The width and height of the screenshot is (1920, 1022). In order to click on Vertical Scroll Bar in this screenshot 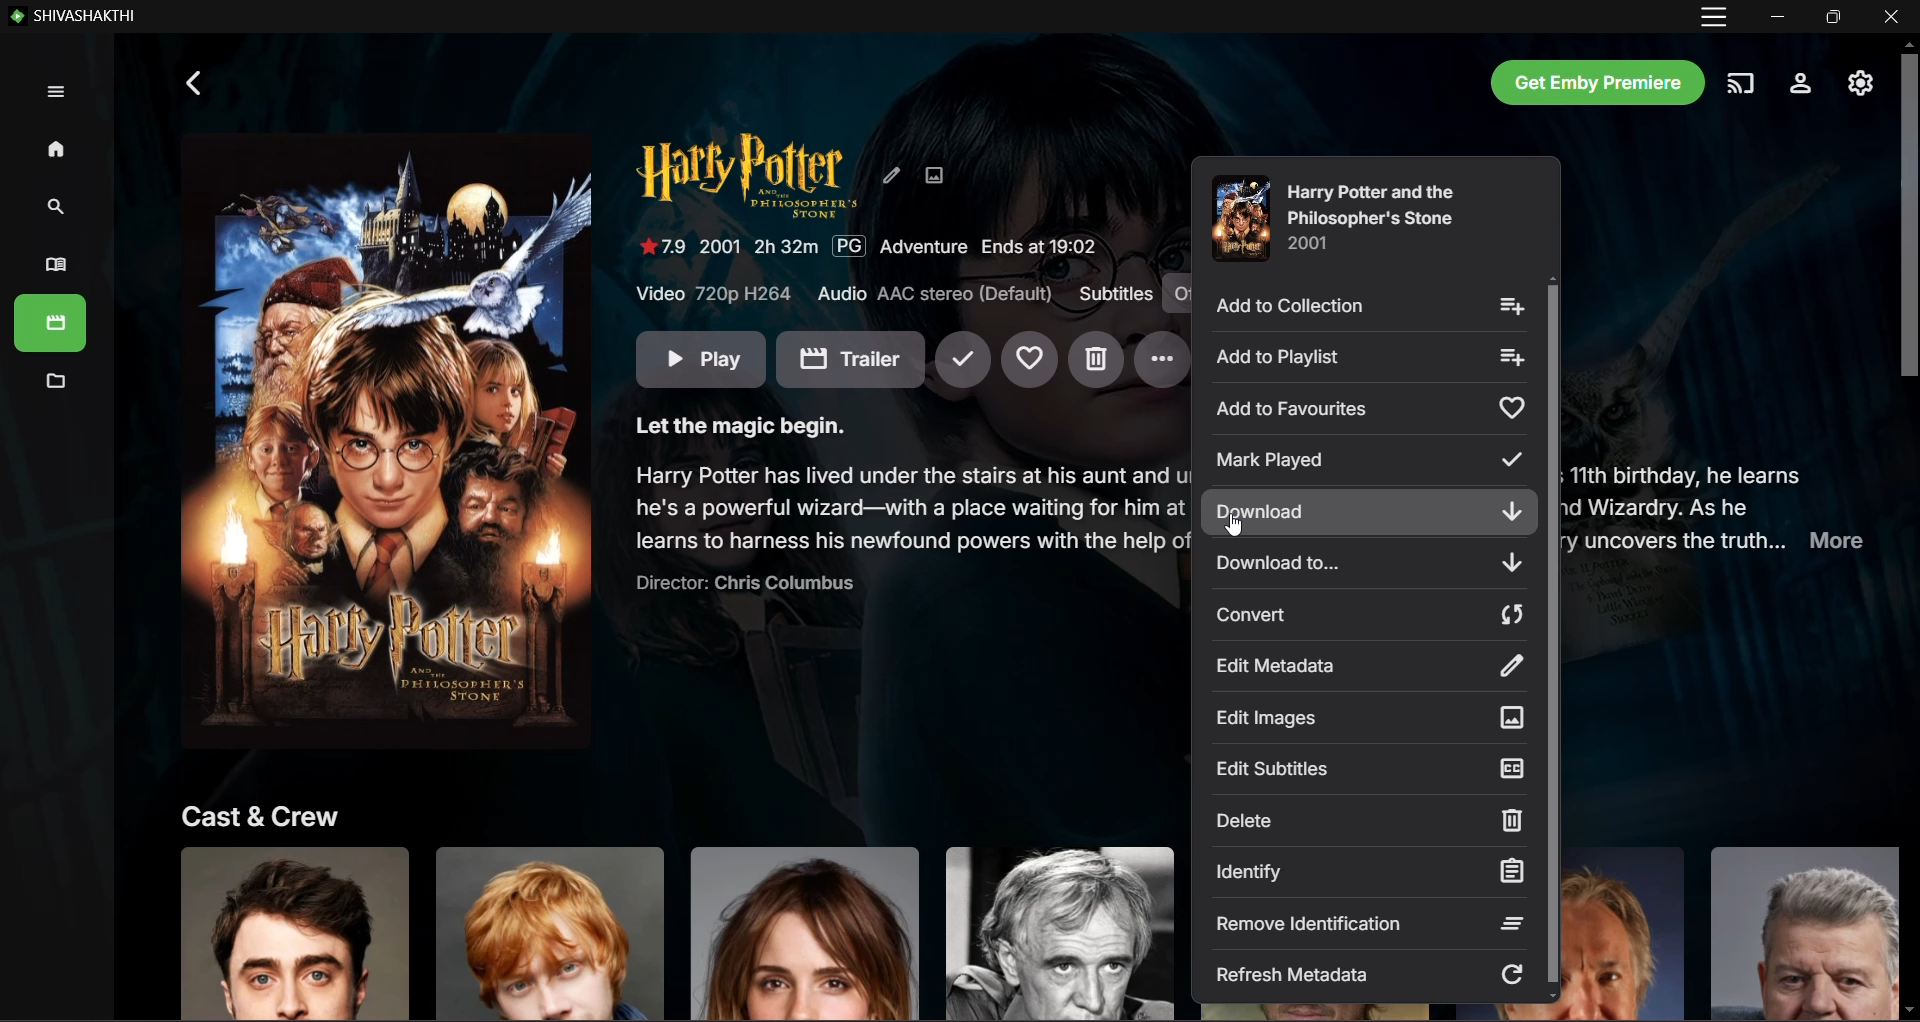, I will do `click(1906, 529)`.